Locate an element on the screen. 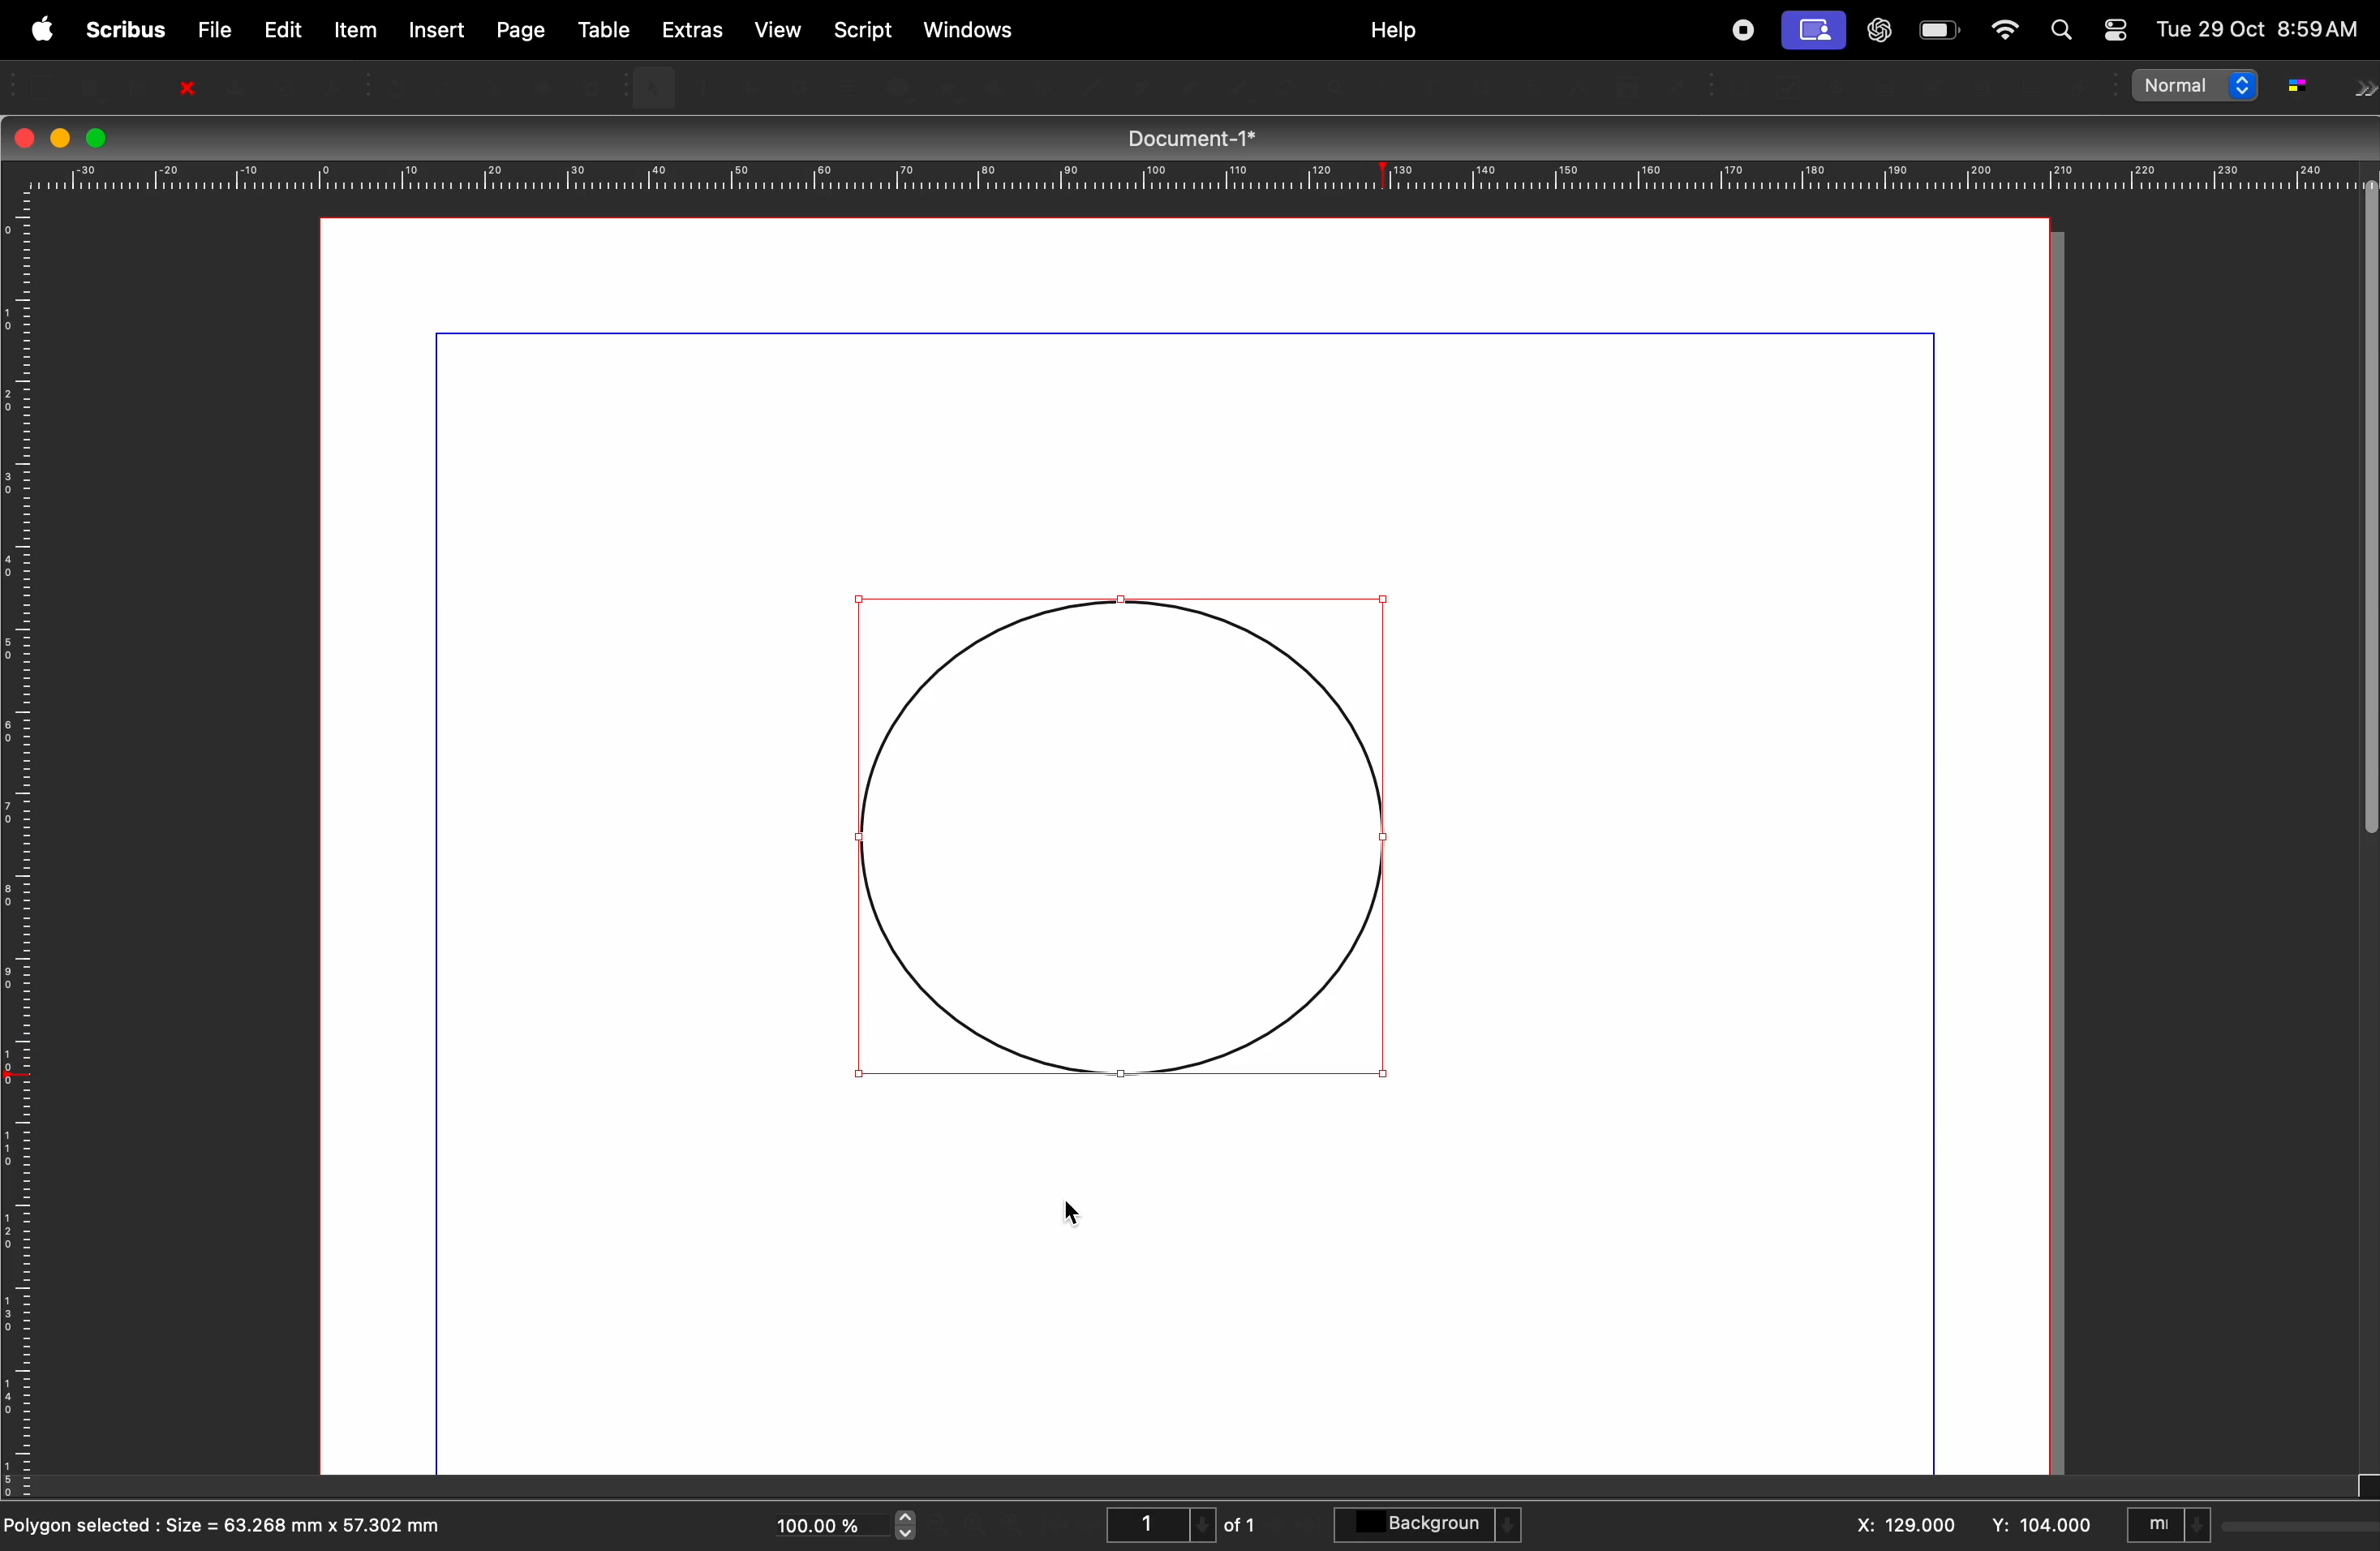 The width and height of the screenshot is (2380, 1551). save as PDF is located at coordinates (337, 84).